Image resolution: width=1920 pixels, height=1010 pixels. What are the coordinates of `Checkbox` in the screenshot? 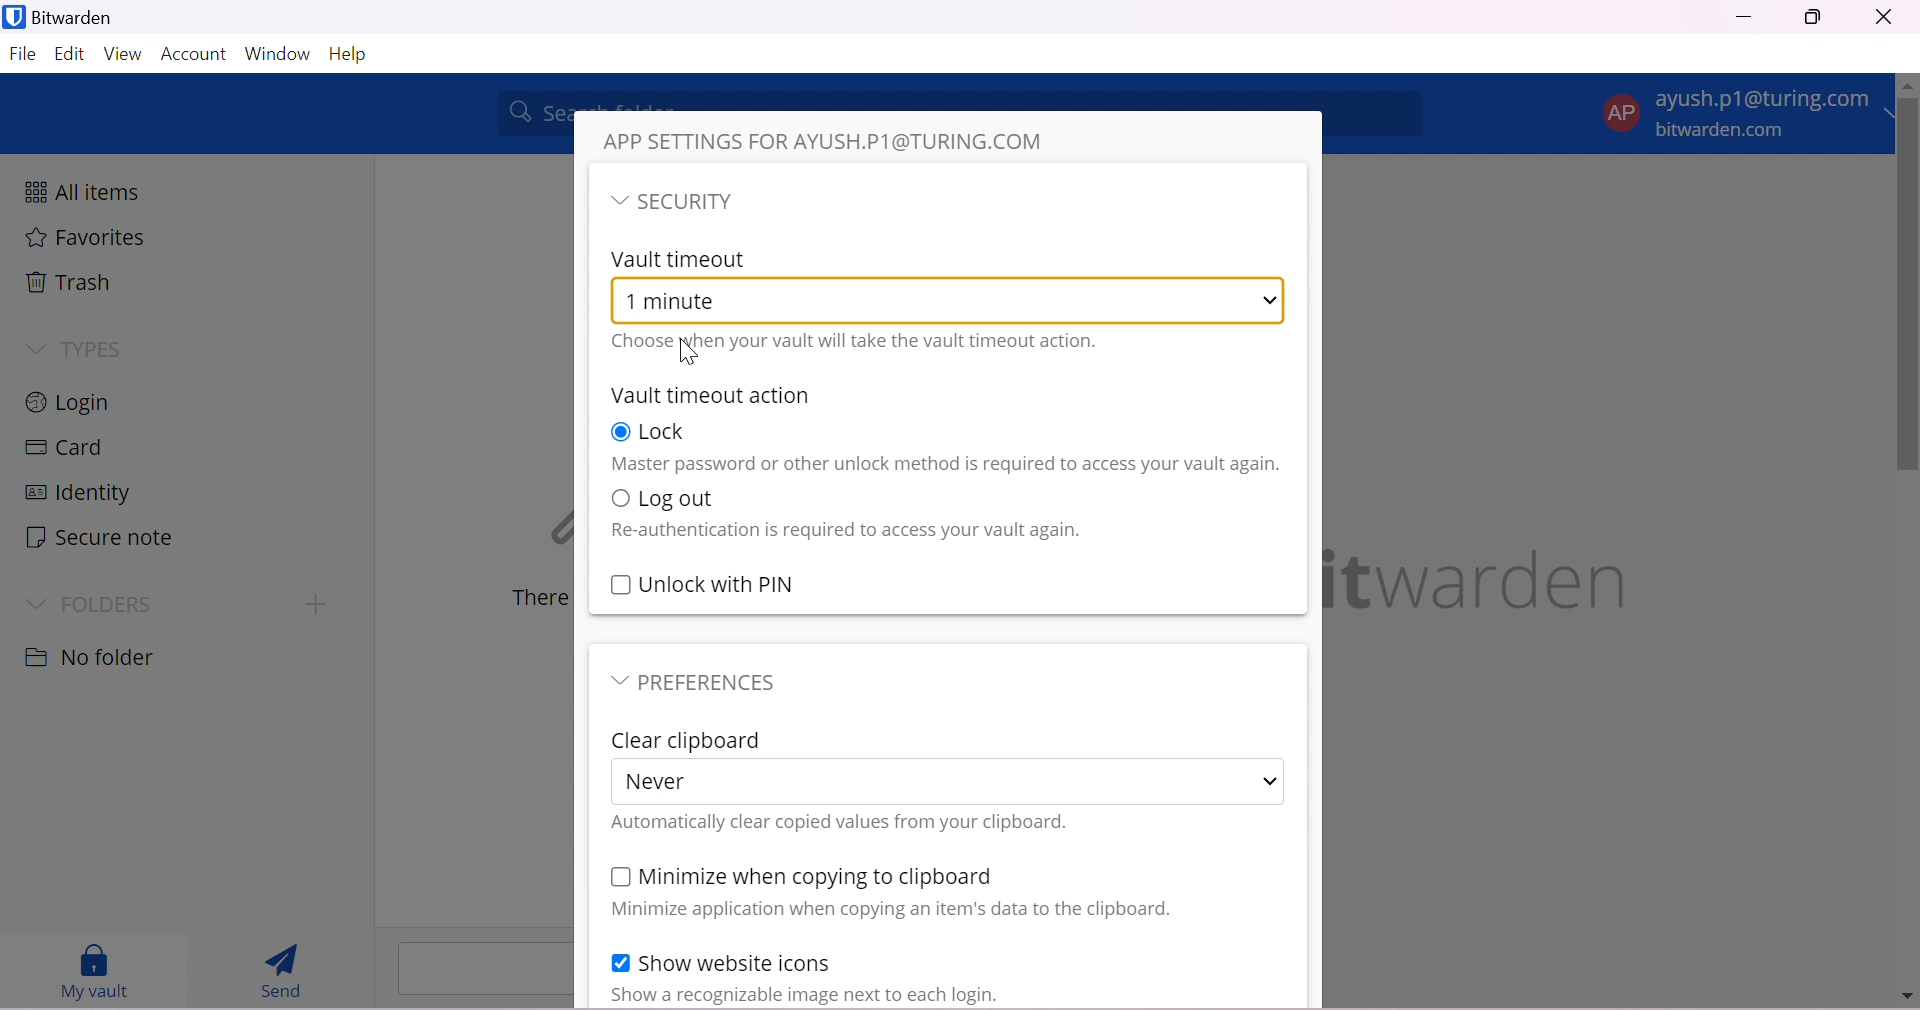 It's located at (619, 500).